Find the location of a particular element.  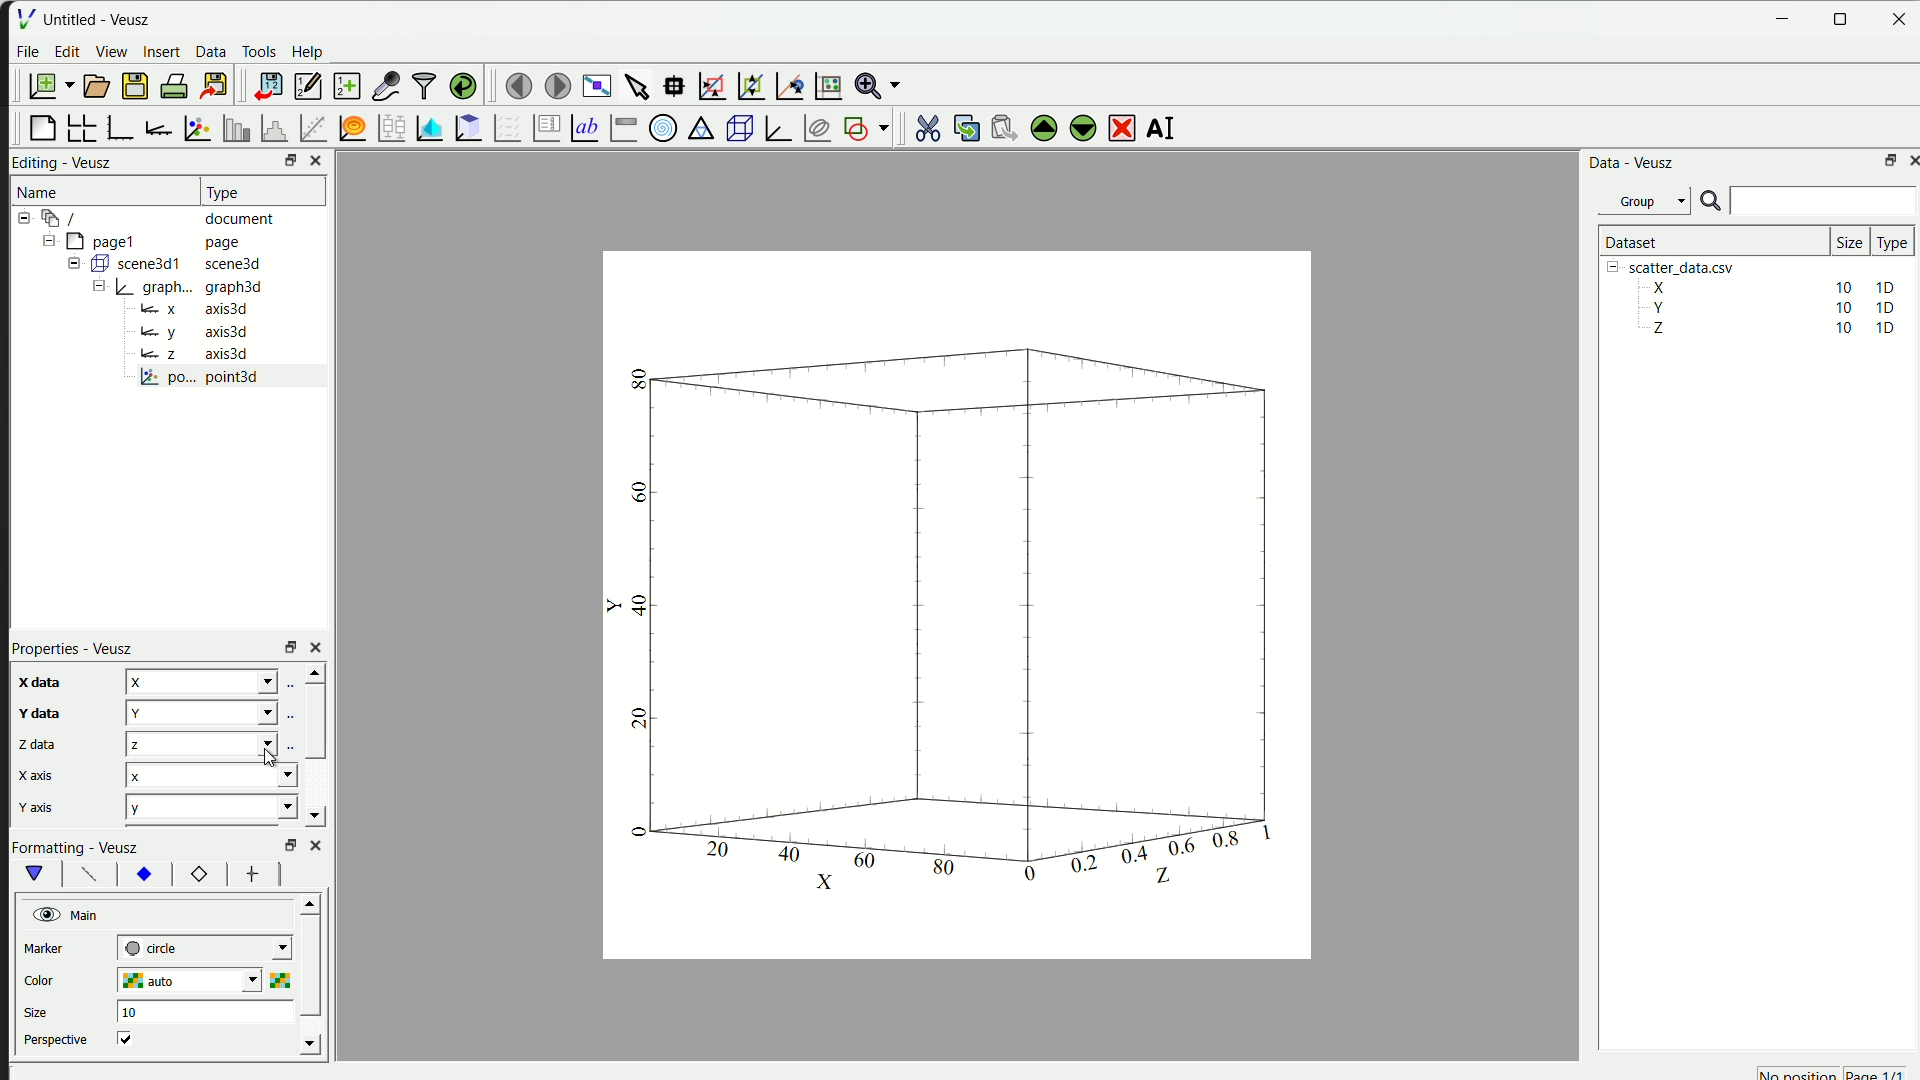

size is located at coordinates (41, 1009).